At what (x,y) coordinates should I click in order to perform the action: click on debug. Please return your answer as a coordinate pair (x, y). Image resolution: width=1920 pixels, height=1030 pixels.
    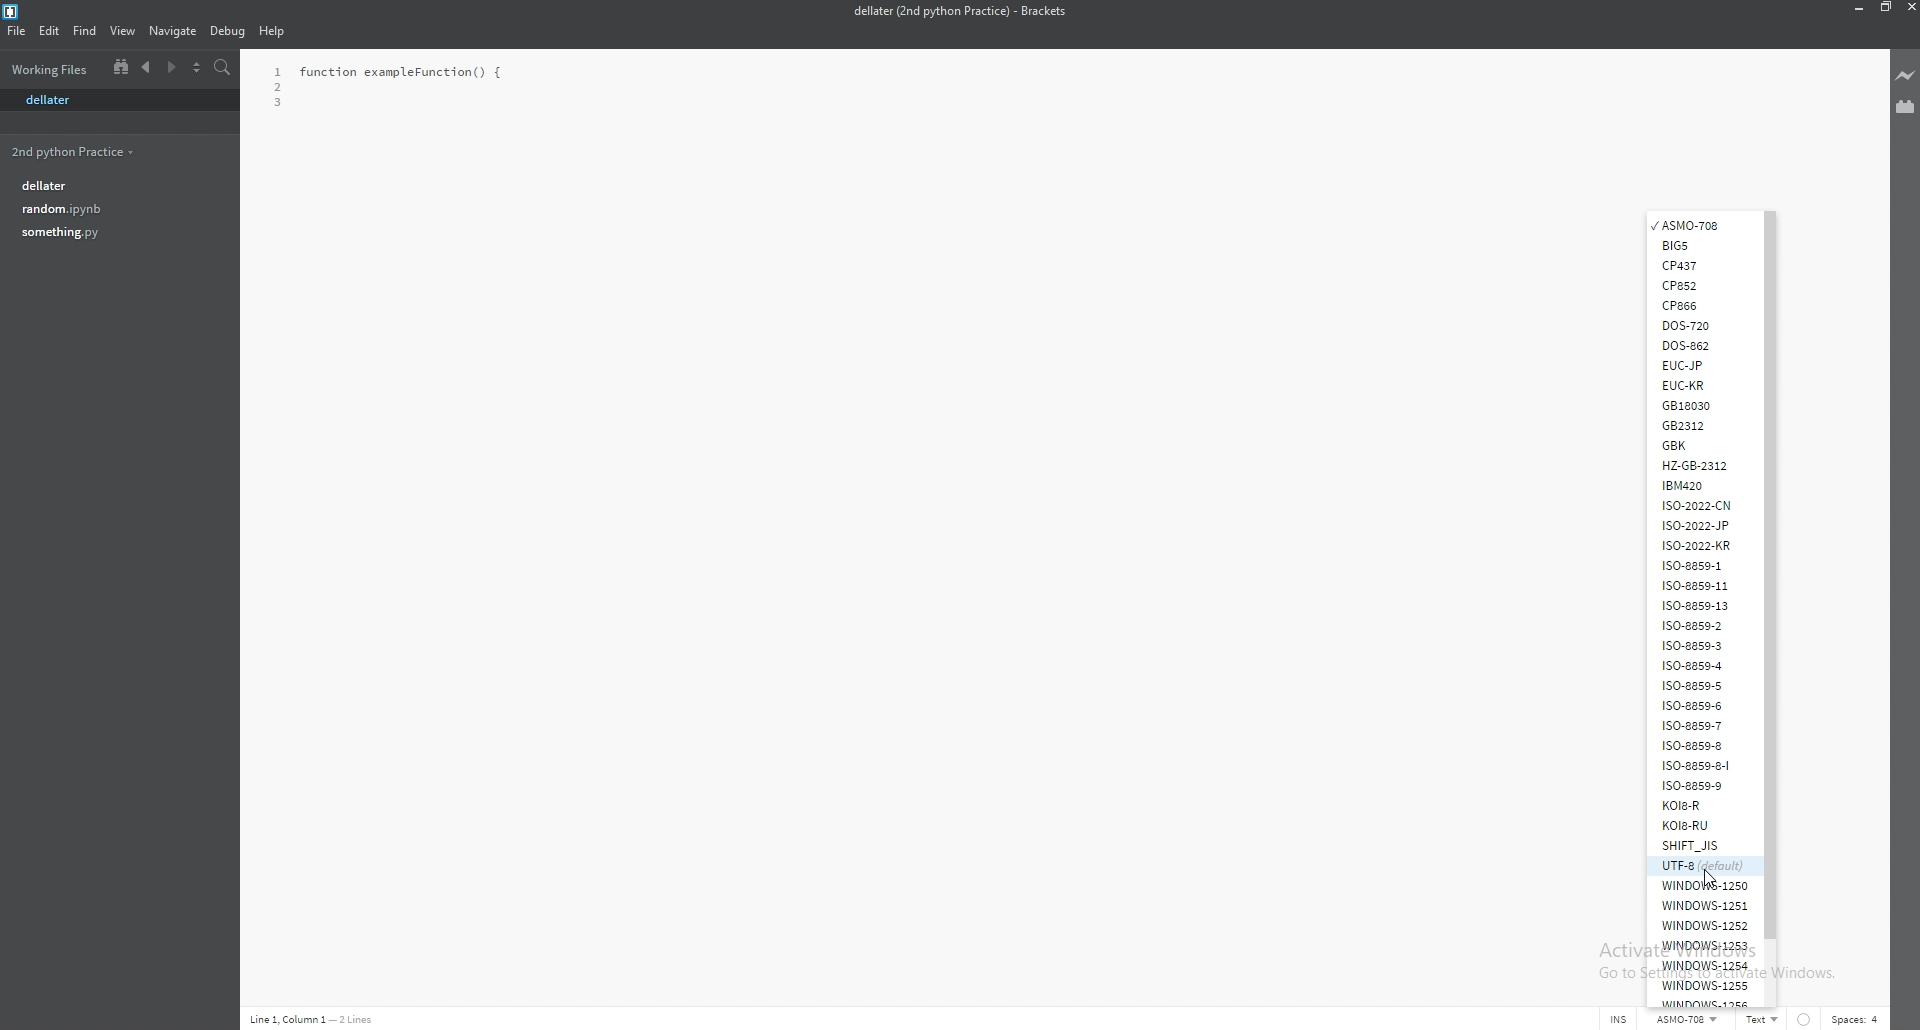
    Looking at the image, I should click on (228, 32).